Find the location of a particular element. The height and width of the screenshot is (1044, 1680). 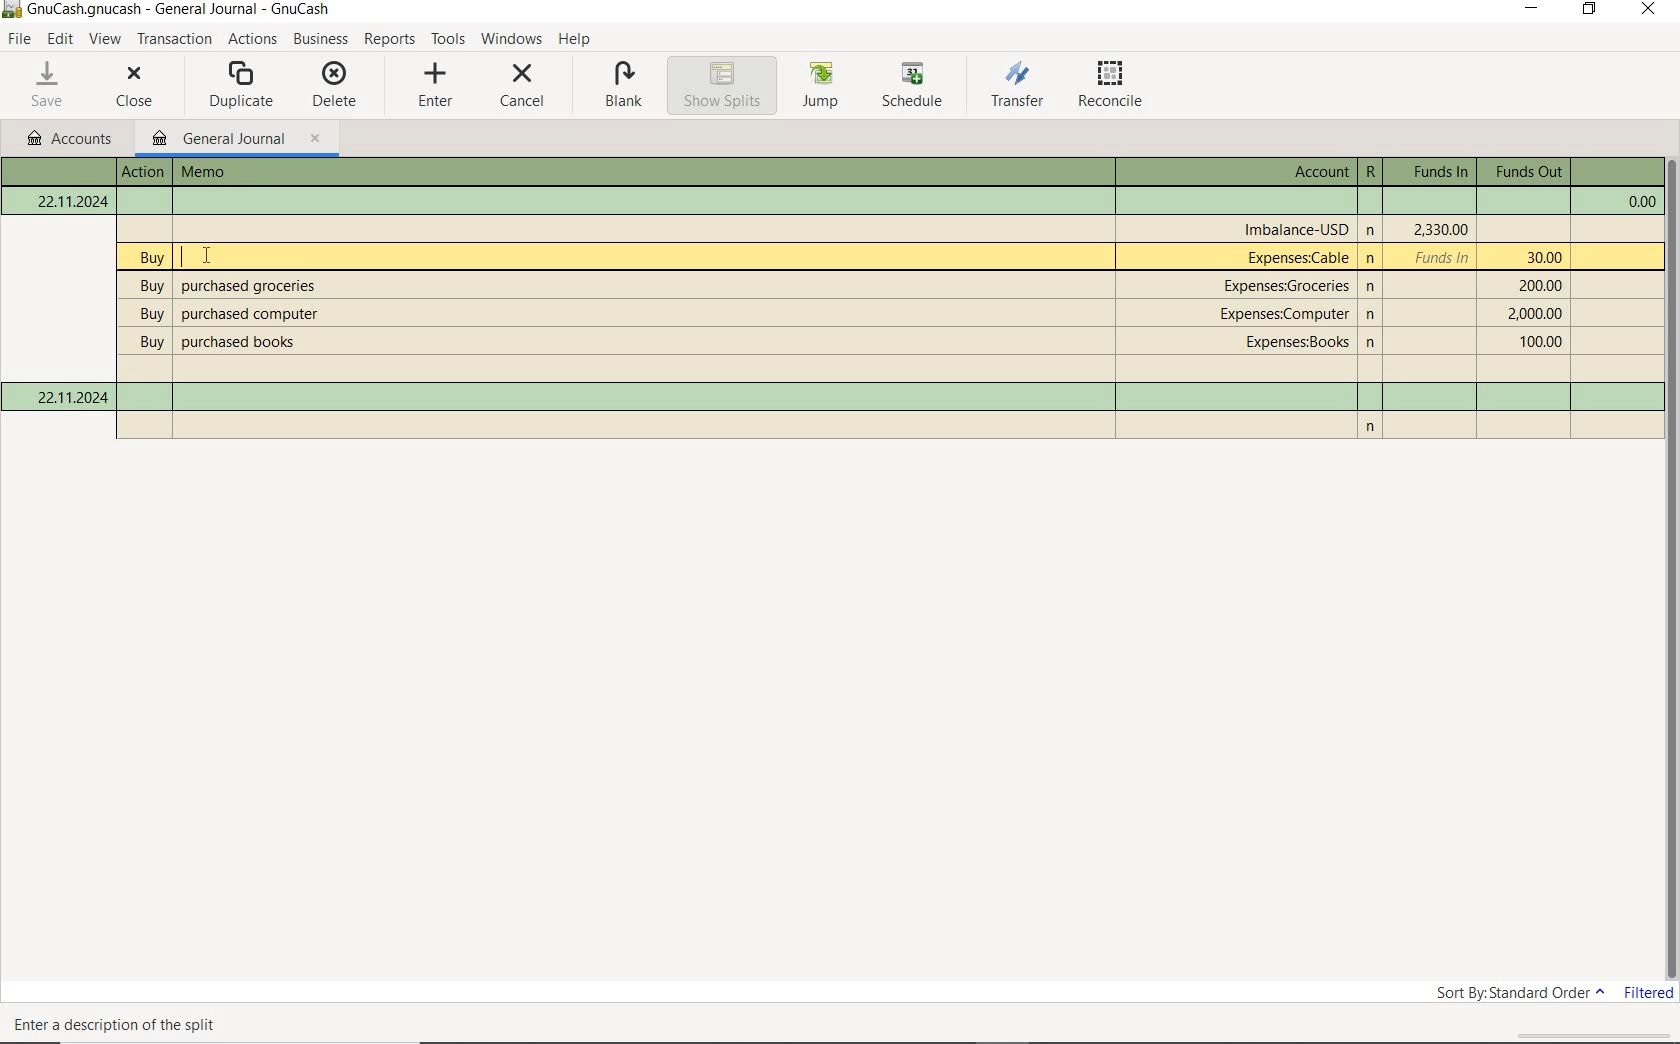

save is located at coordinates (49, 85).